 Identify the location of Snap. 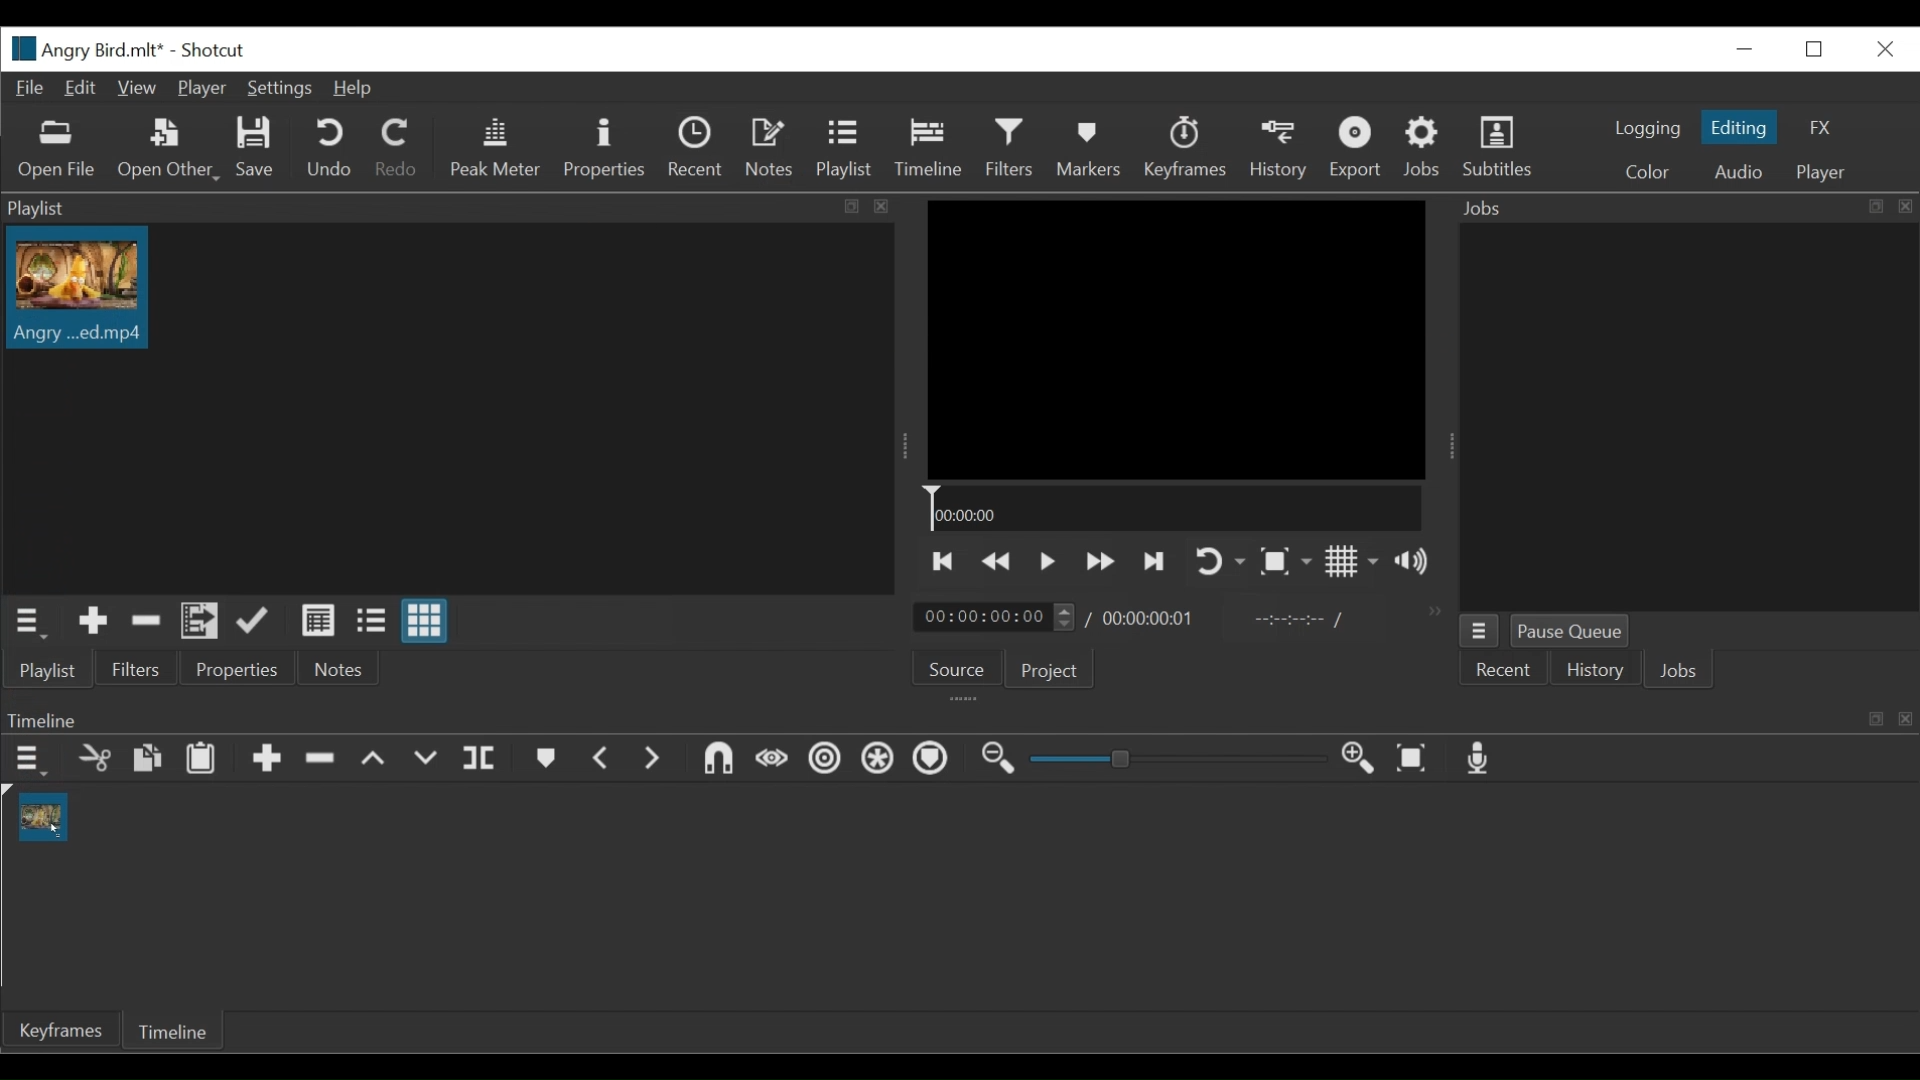
(716, 758).